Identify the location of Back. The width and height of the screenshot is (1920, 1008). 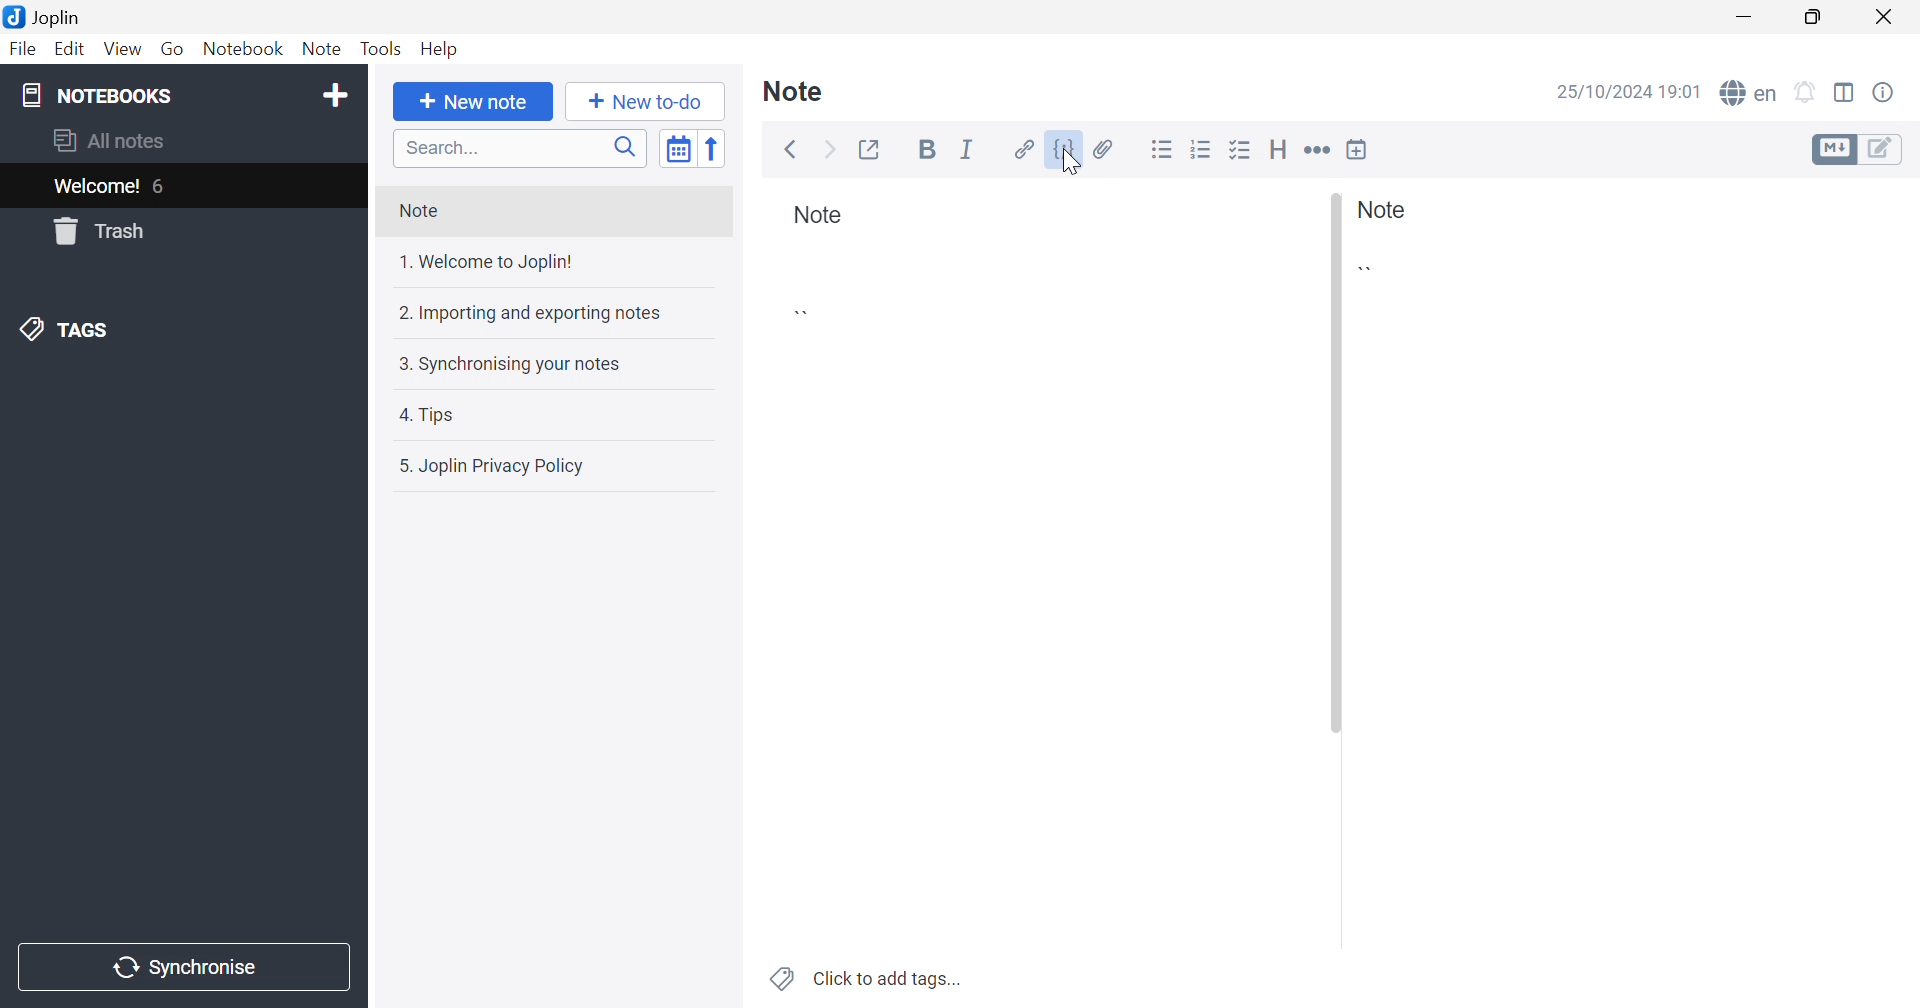
(790, 151).